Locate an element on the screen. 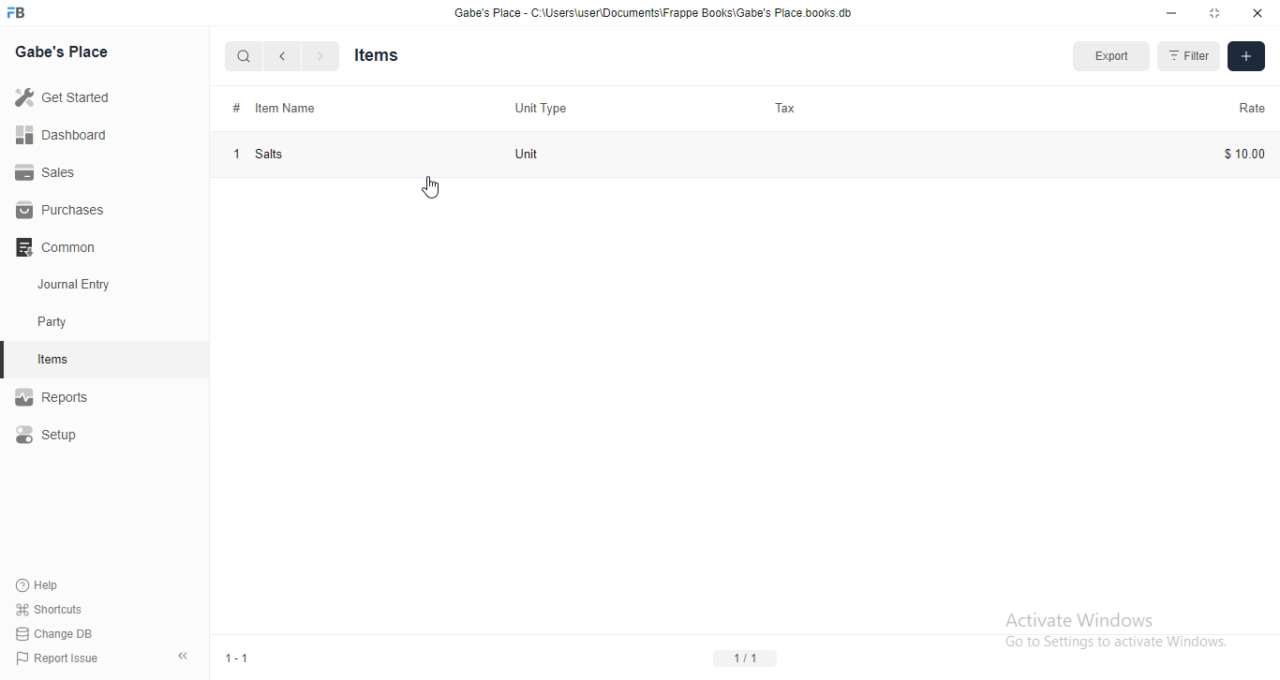 Image resolution: width=1280 pixels, height=680 pixels. Journal Entry is located at coordinates (78, 283).